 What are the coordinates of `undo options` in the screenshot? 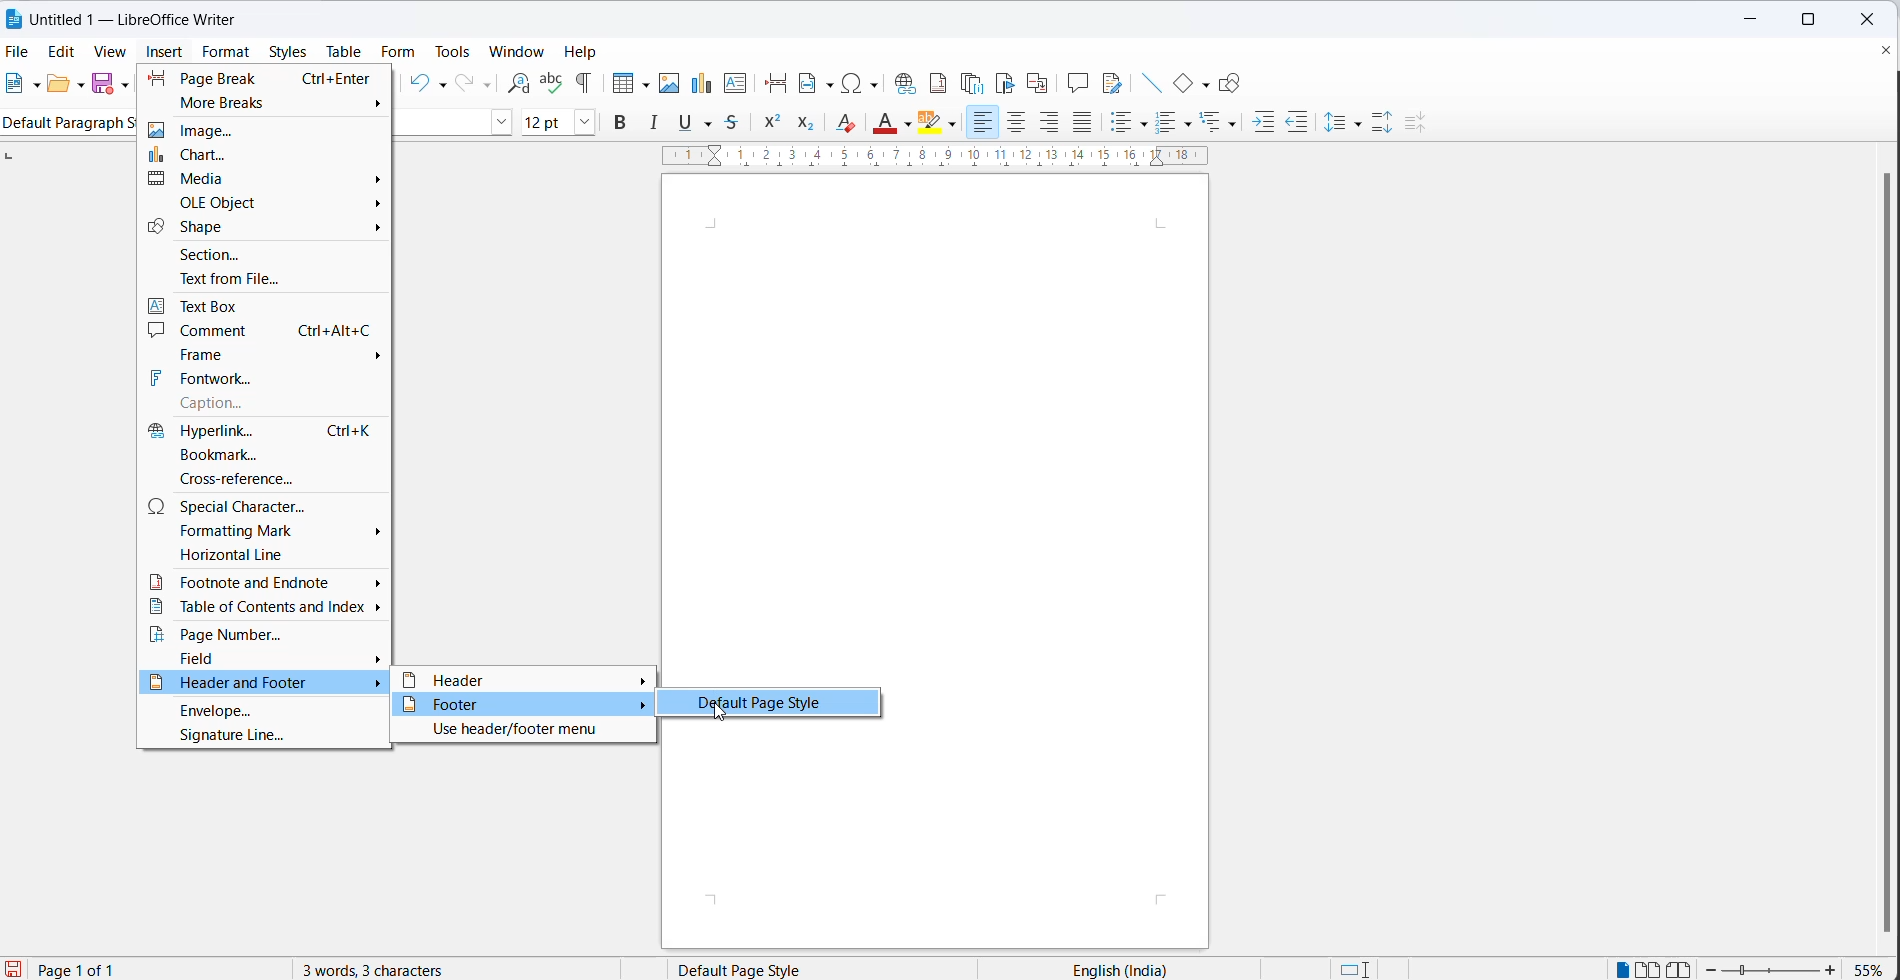 It's located at (440, 84).